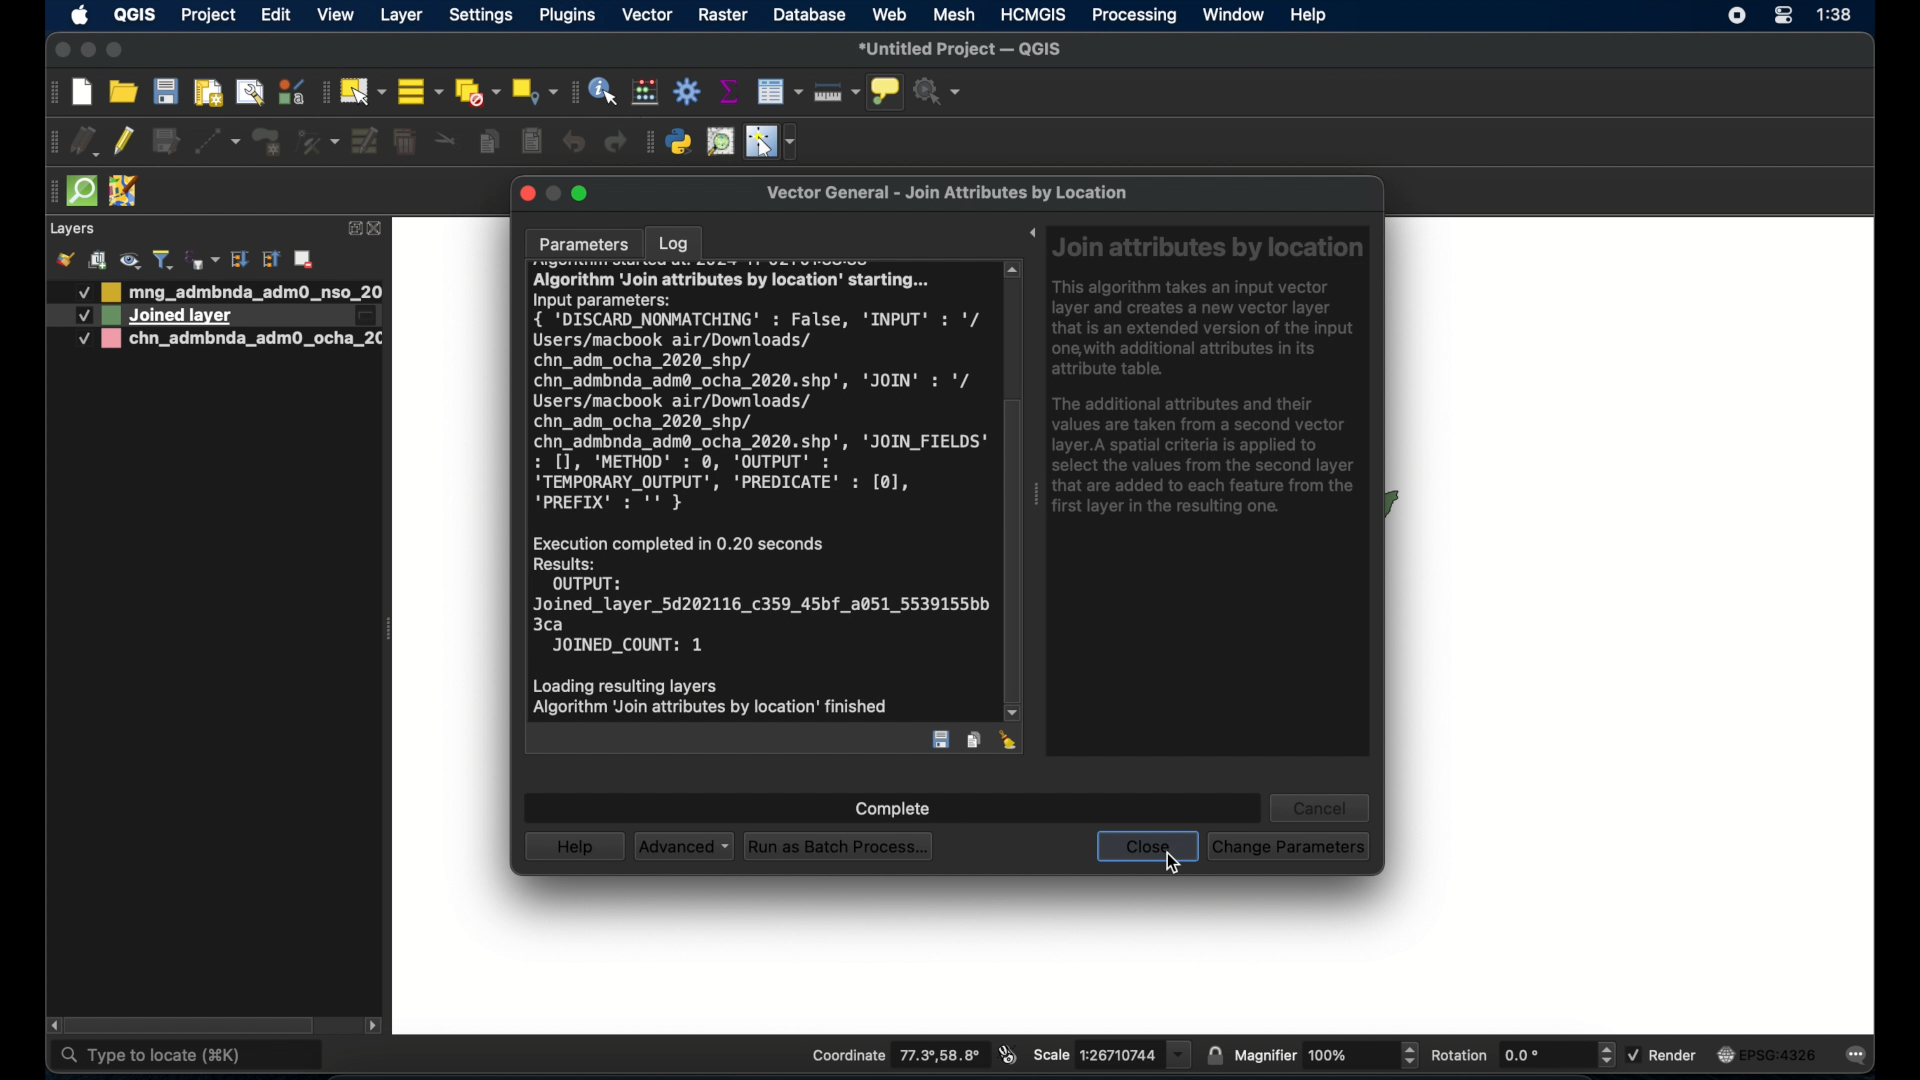  Describe the element at coordinates (680, 143) in the screenshot. I see `python console` at that location.